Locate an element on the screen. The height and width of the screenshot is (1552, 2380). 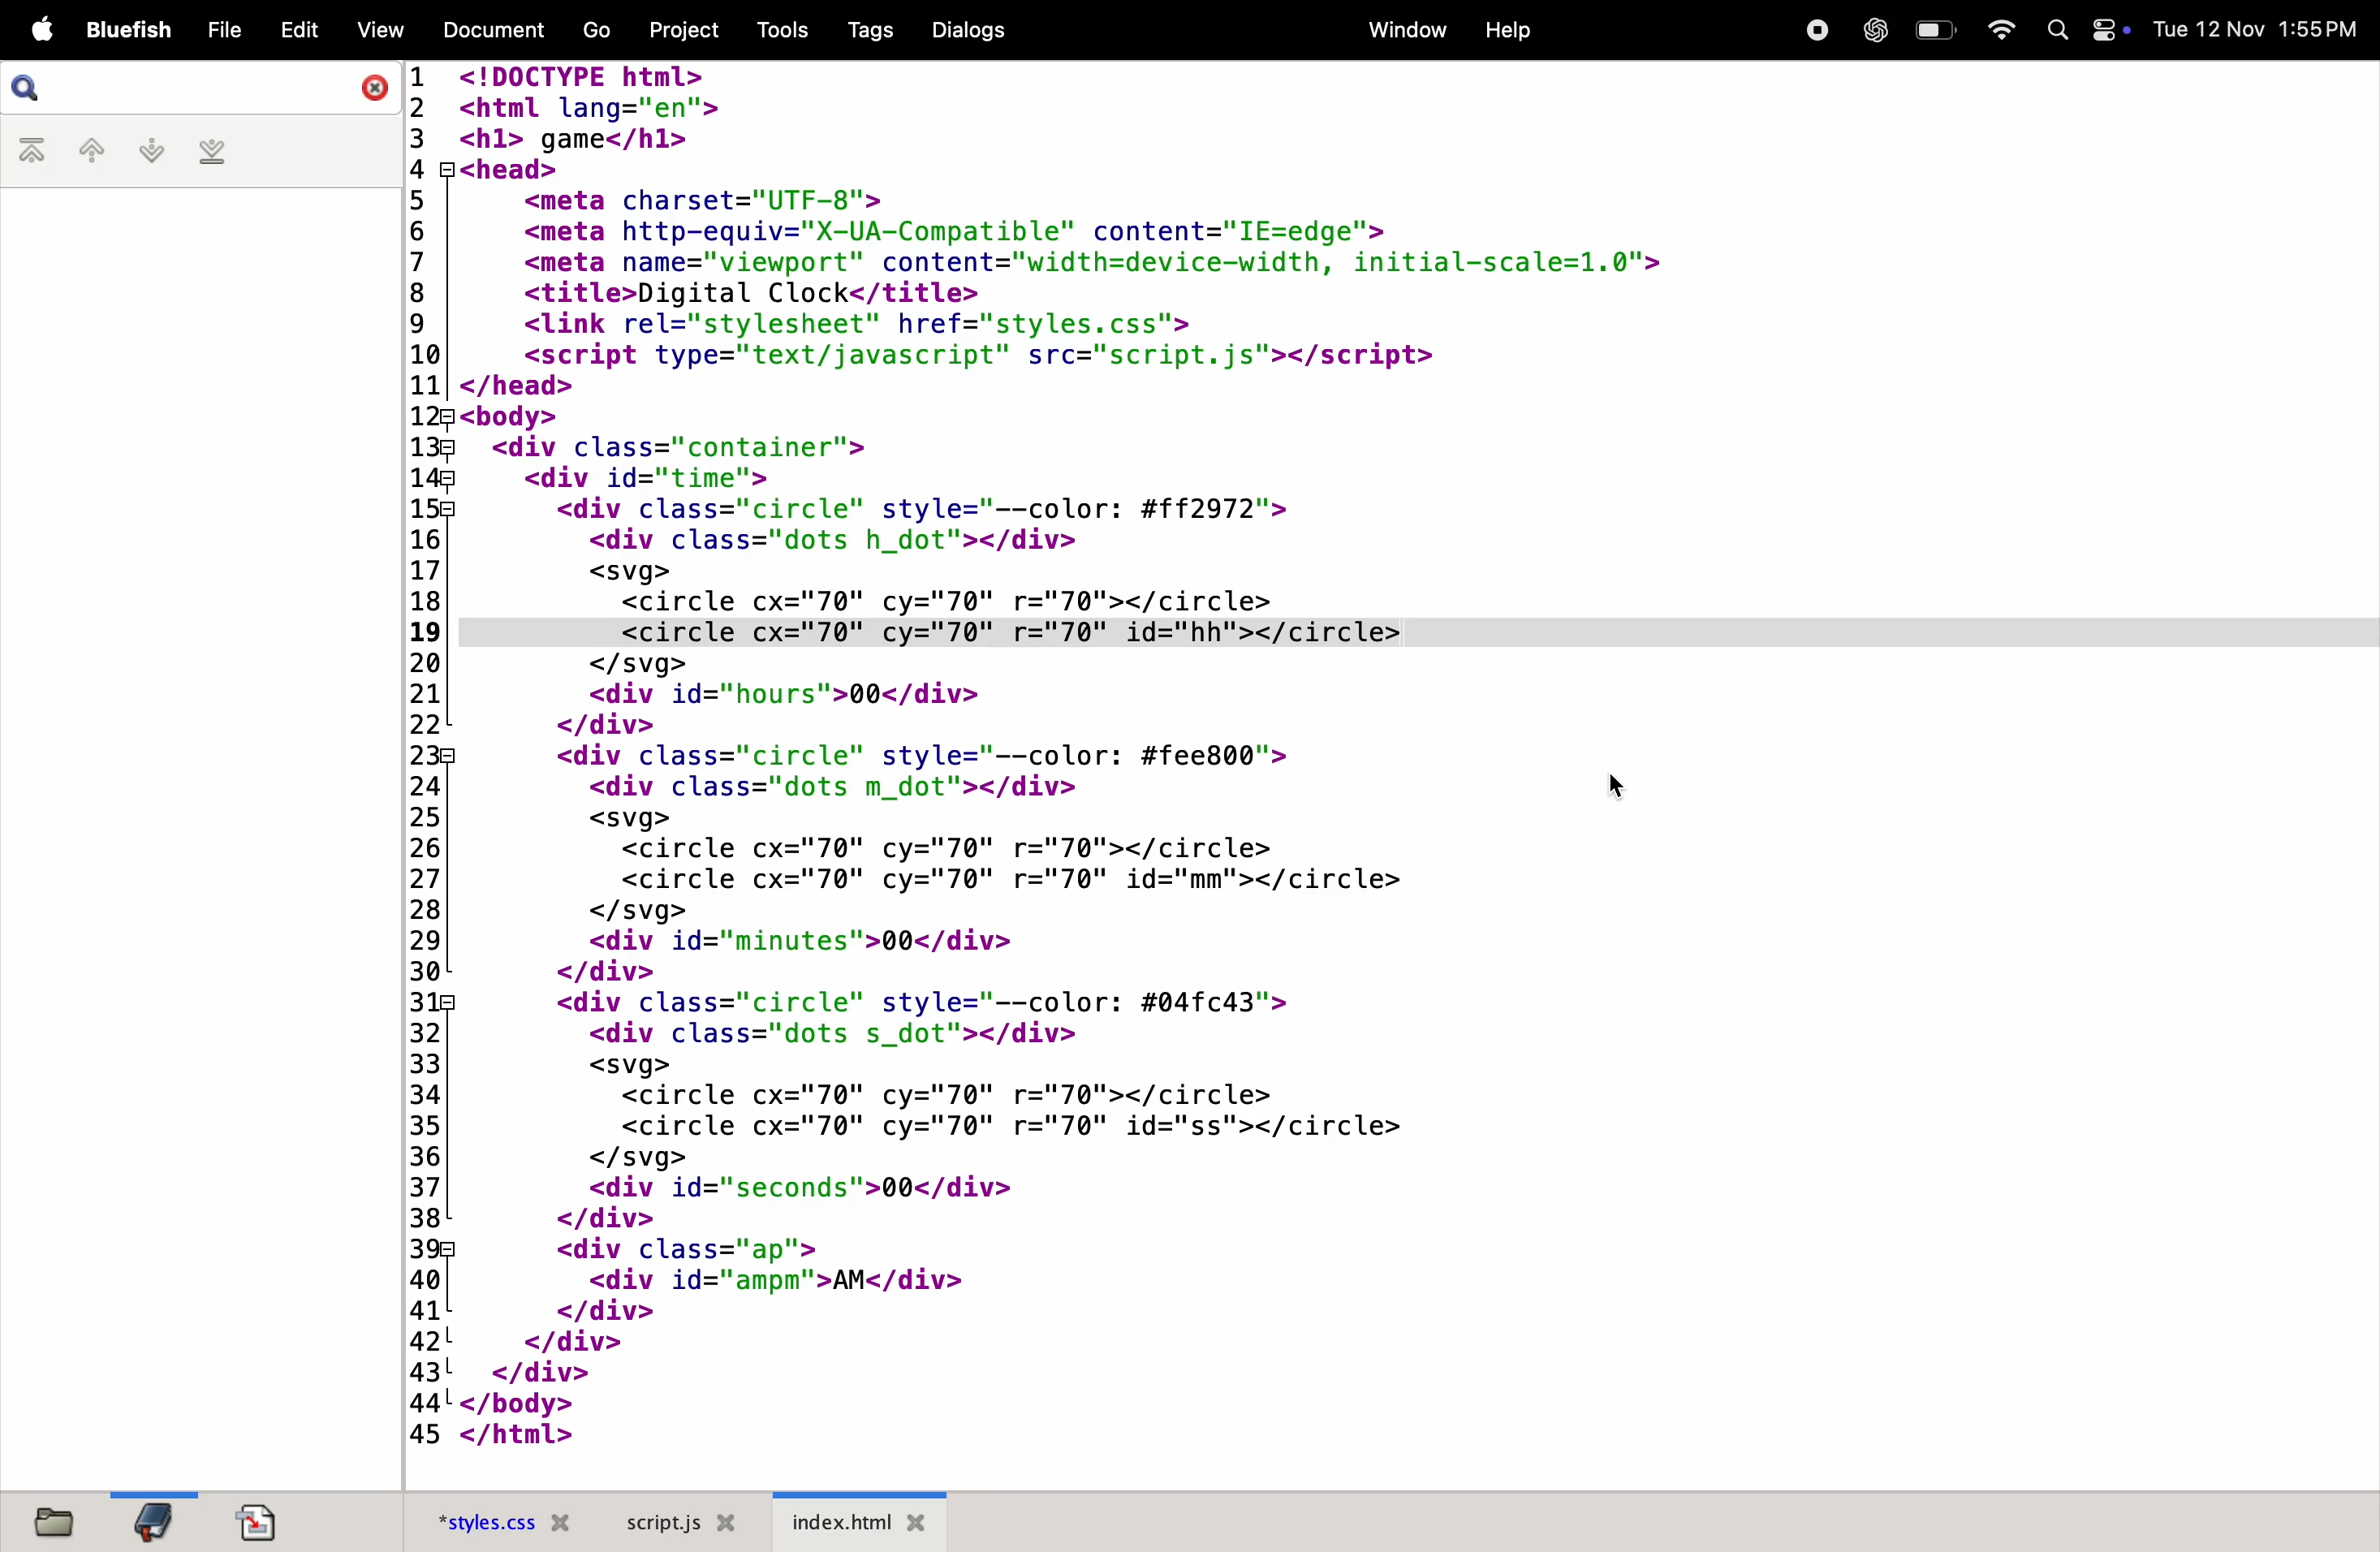
spotlight is located at coordinates (2053, 27).